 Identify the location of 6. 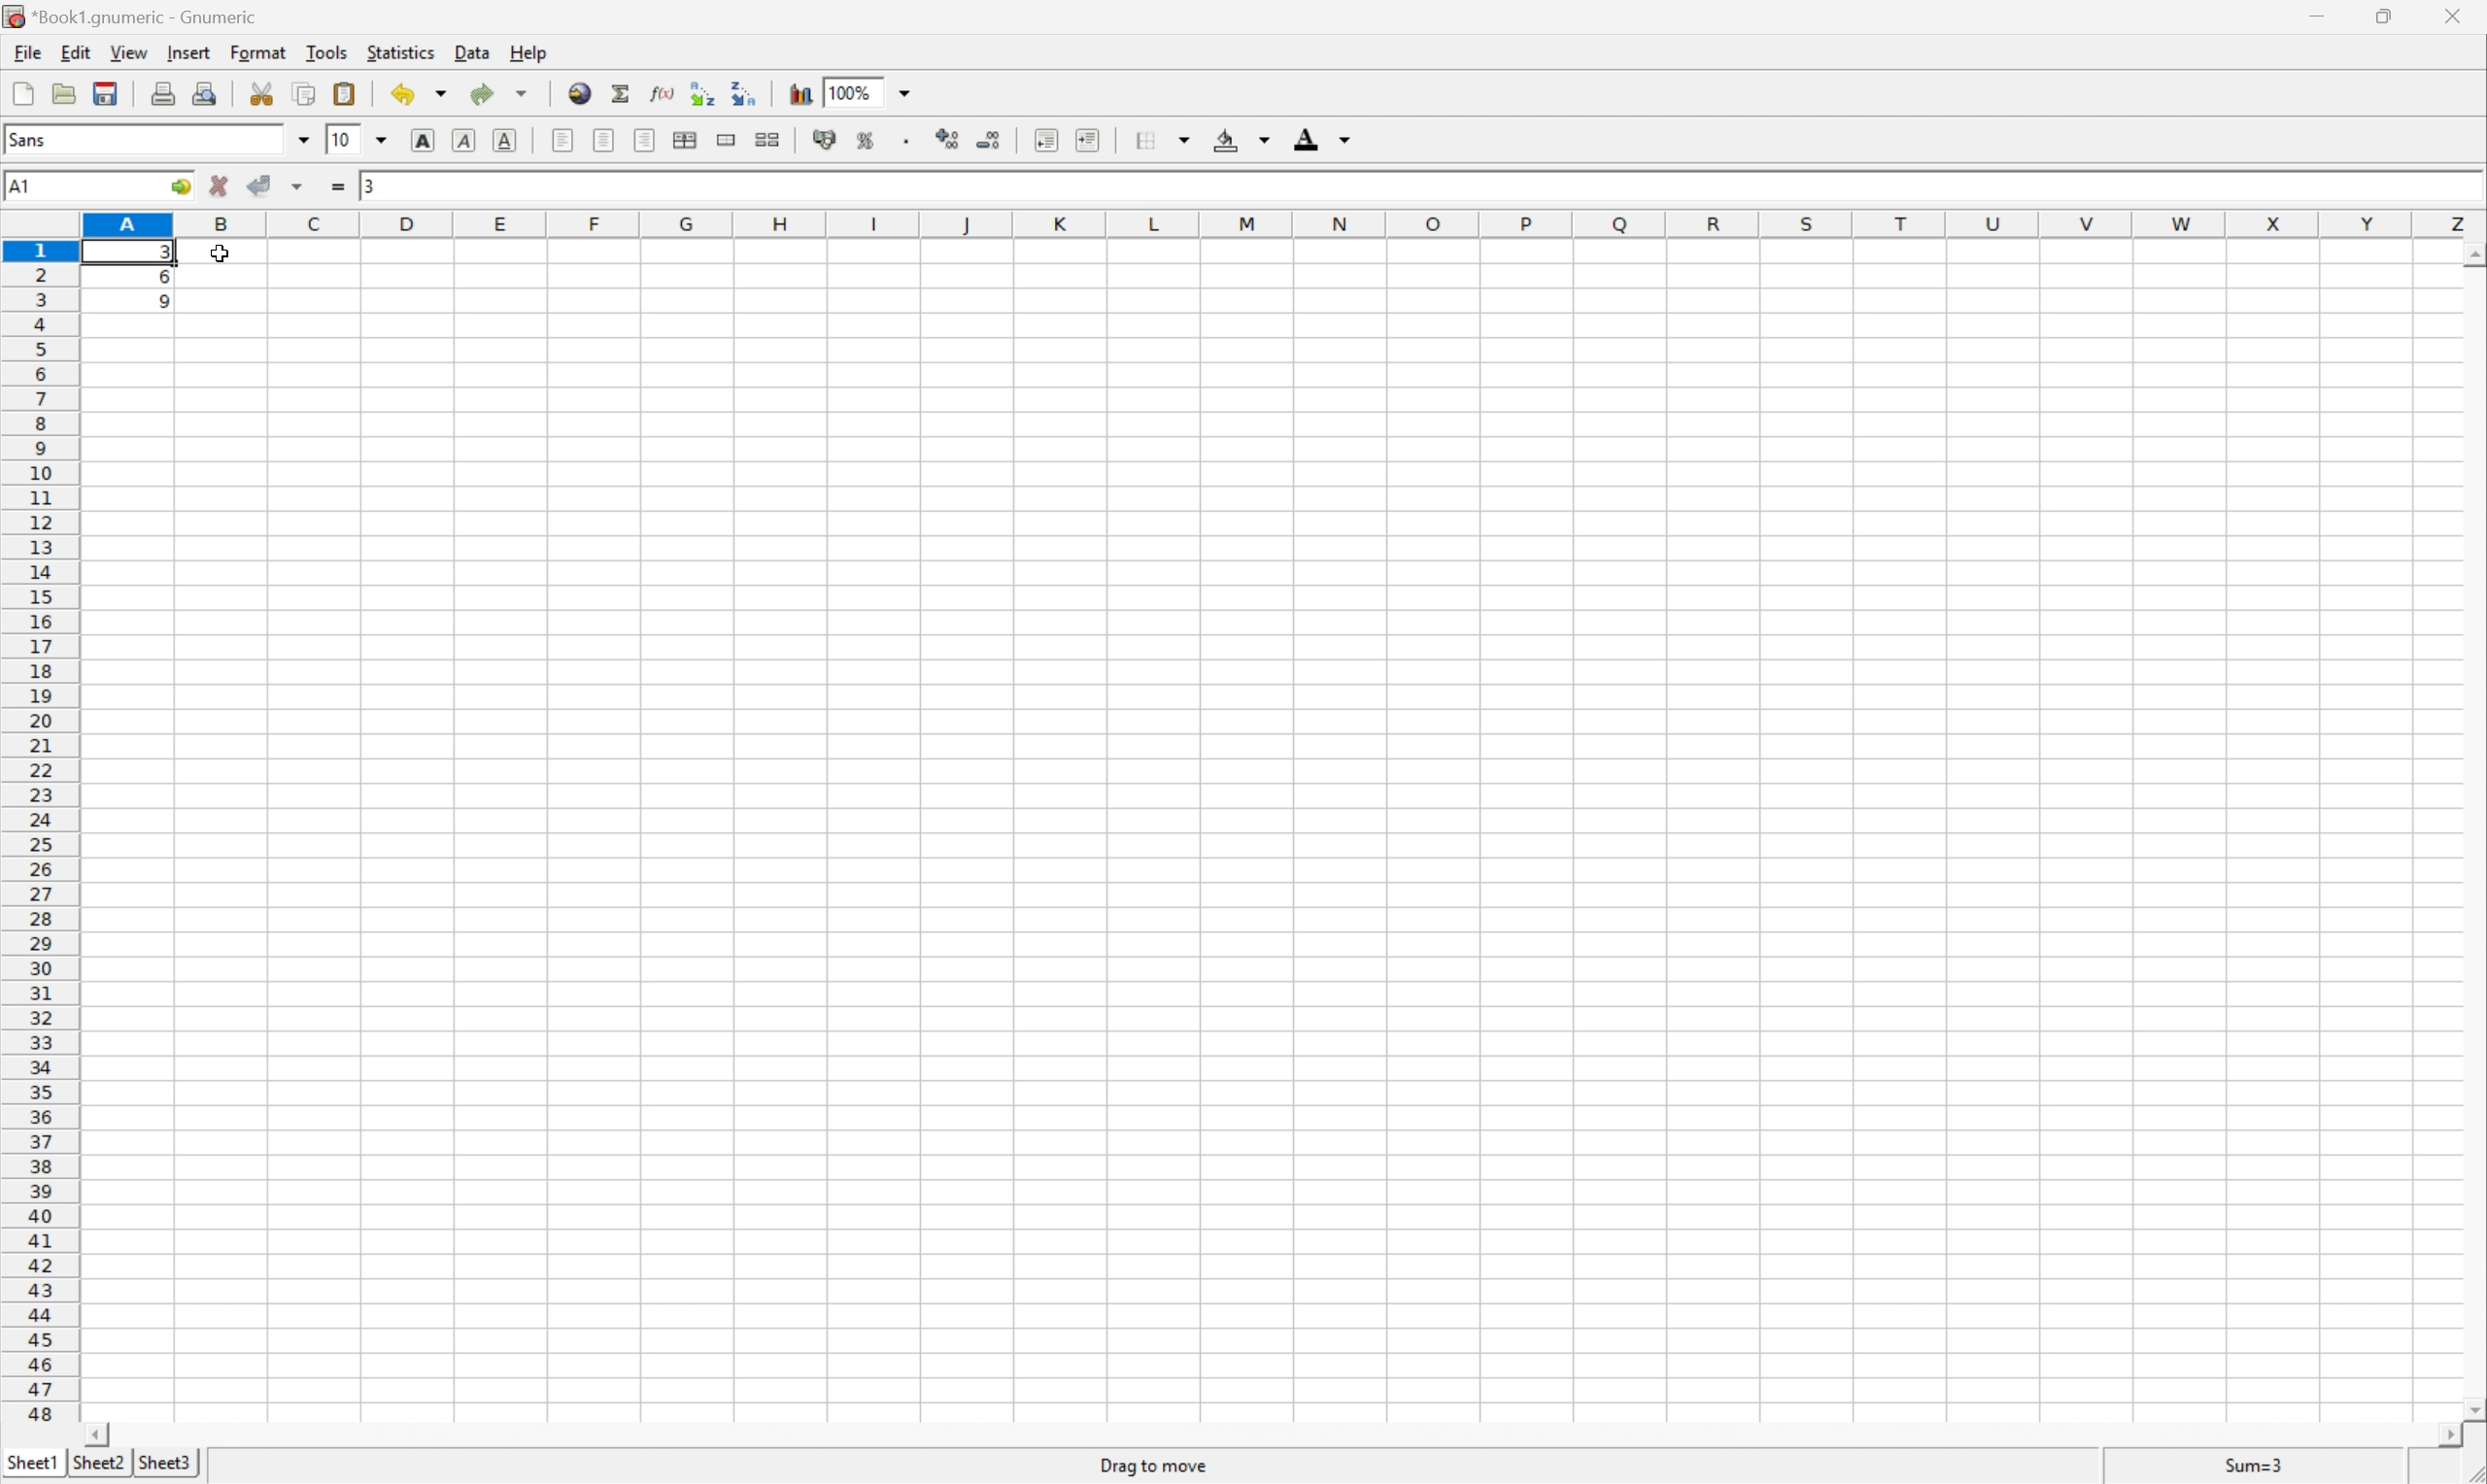
(156, 279).